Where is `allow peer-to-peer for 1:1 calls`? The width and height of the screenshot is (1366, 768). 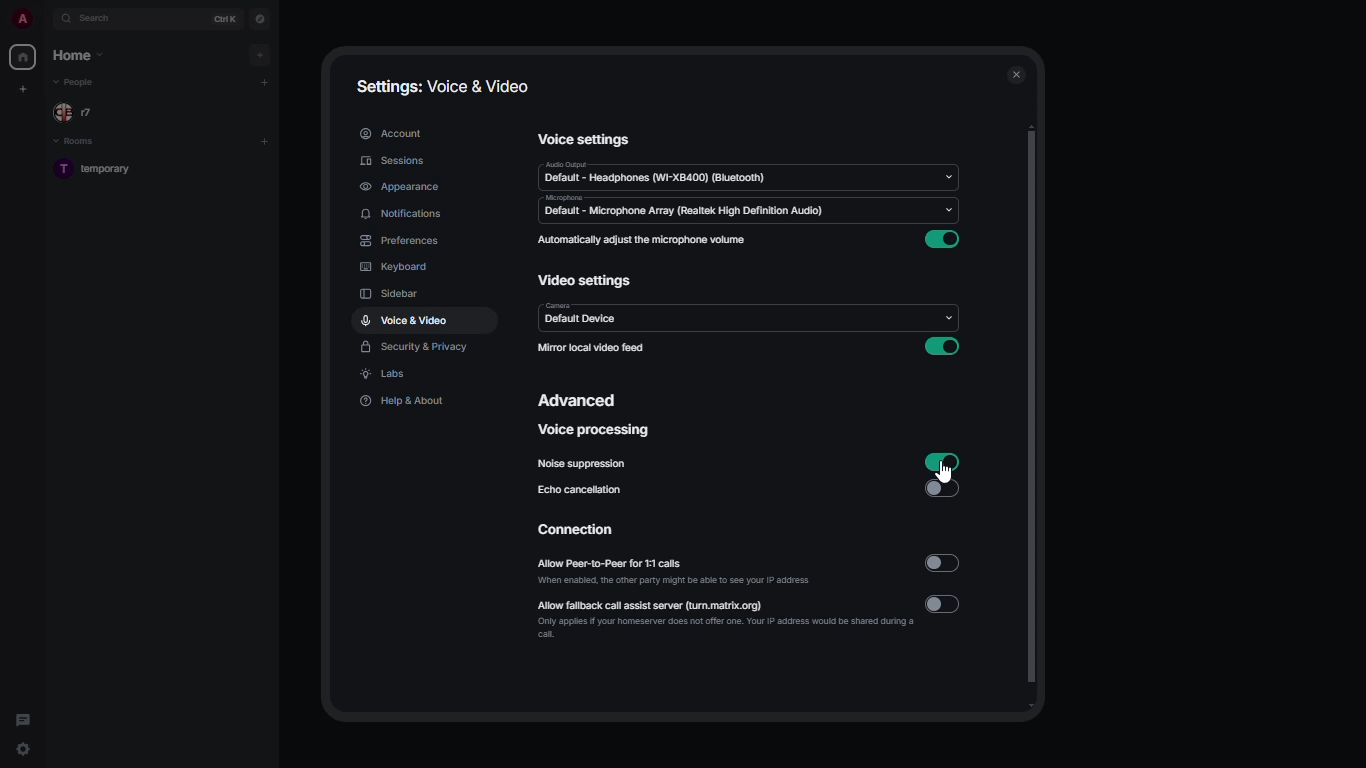 allow peer-to-peer for 1:1 calls is located at coordinates (673, 571).